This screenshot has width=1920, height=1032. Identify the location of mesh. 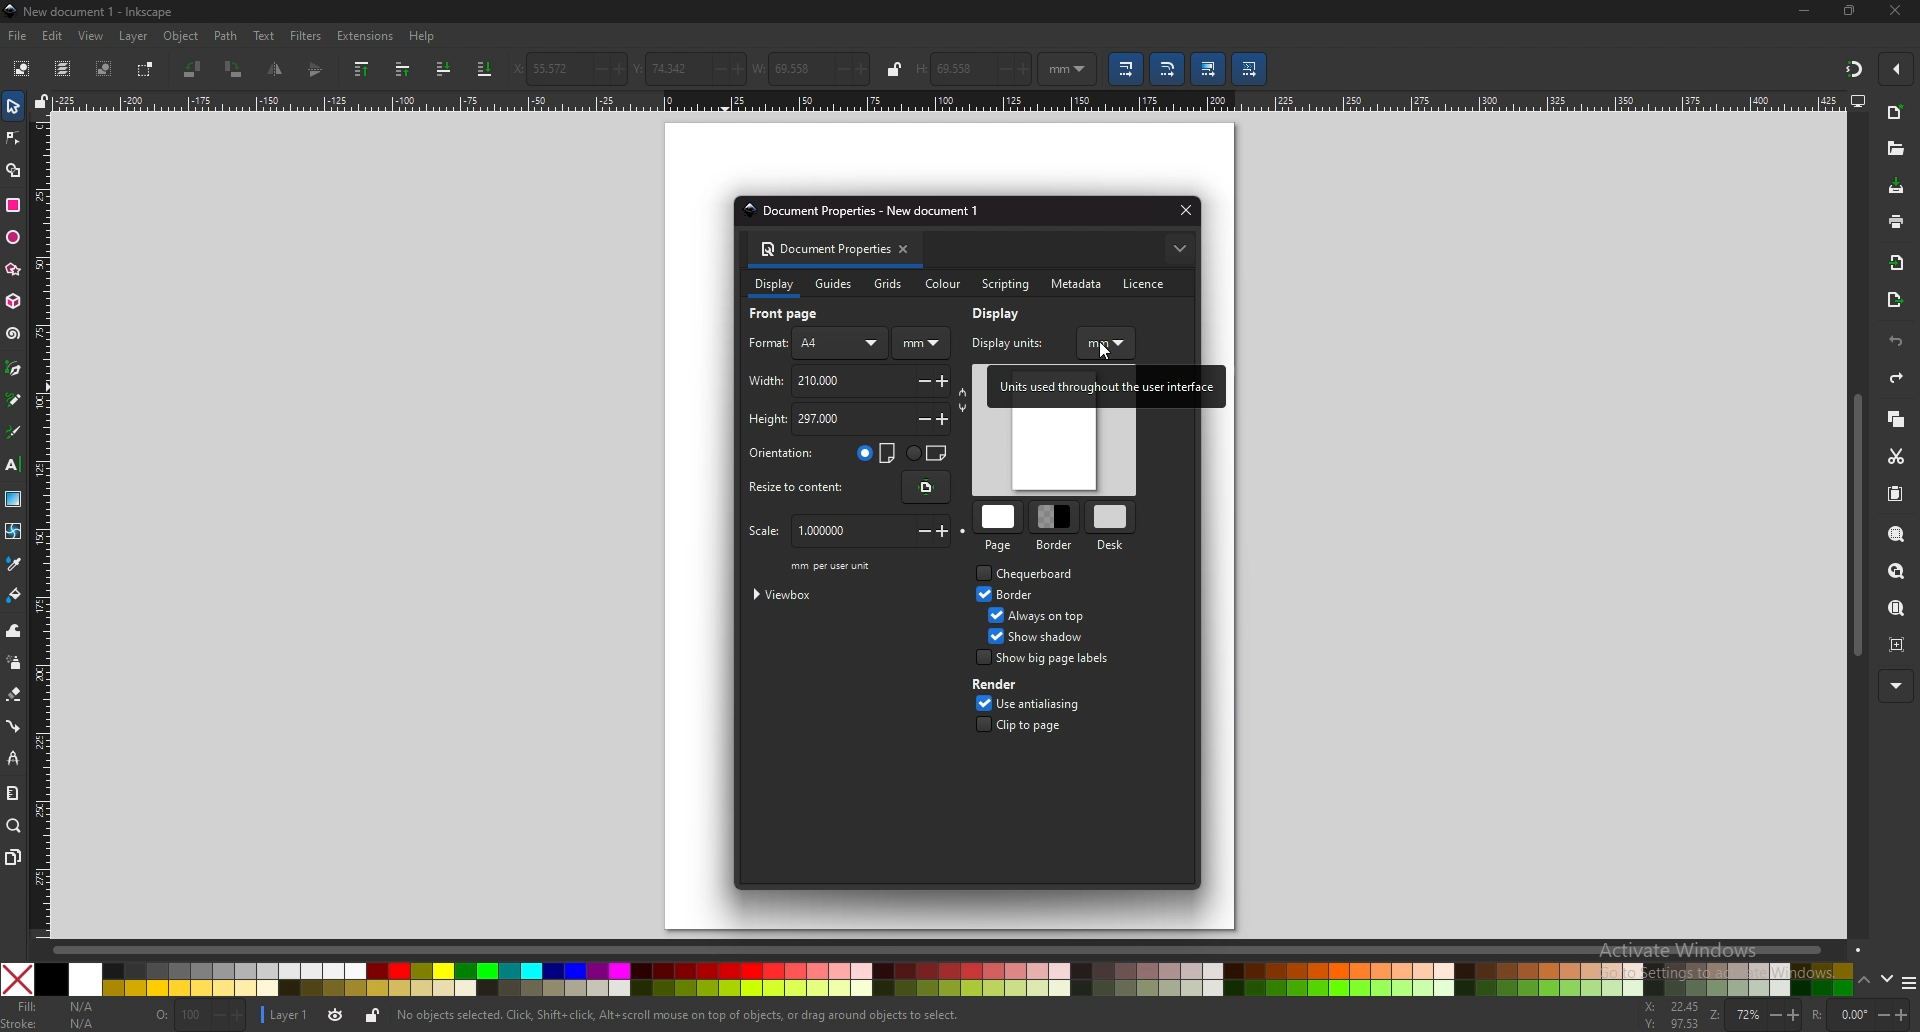
(14, 529).